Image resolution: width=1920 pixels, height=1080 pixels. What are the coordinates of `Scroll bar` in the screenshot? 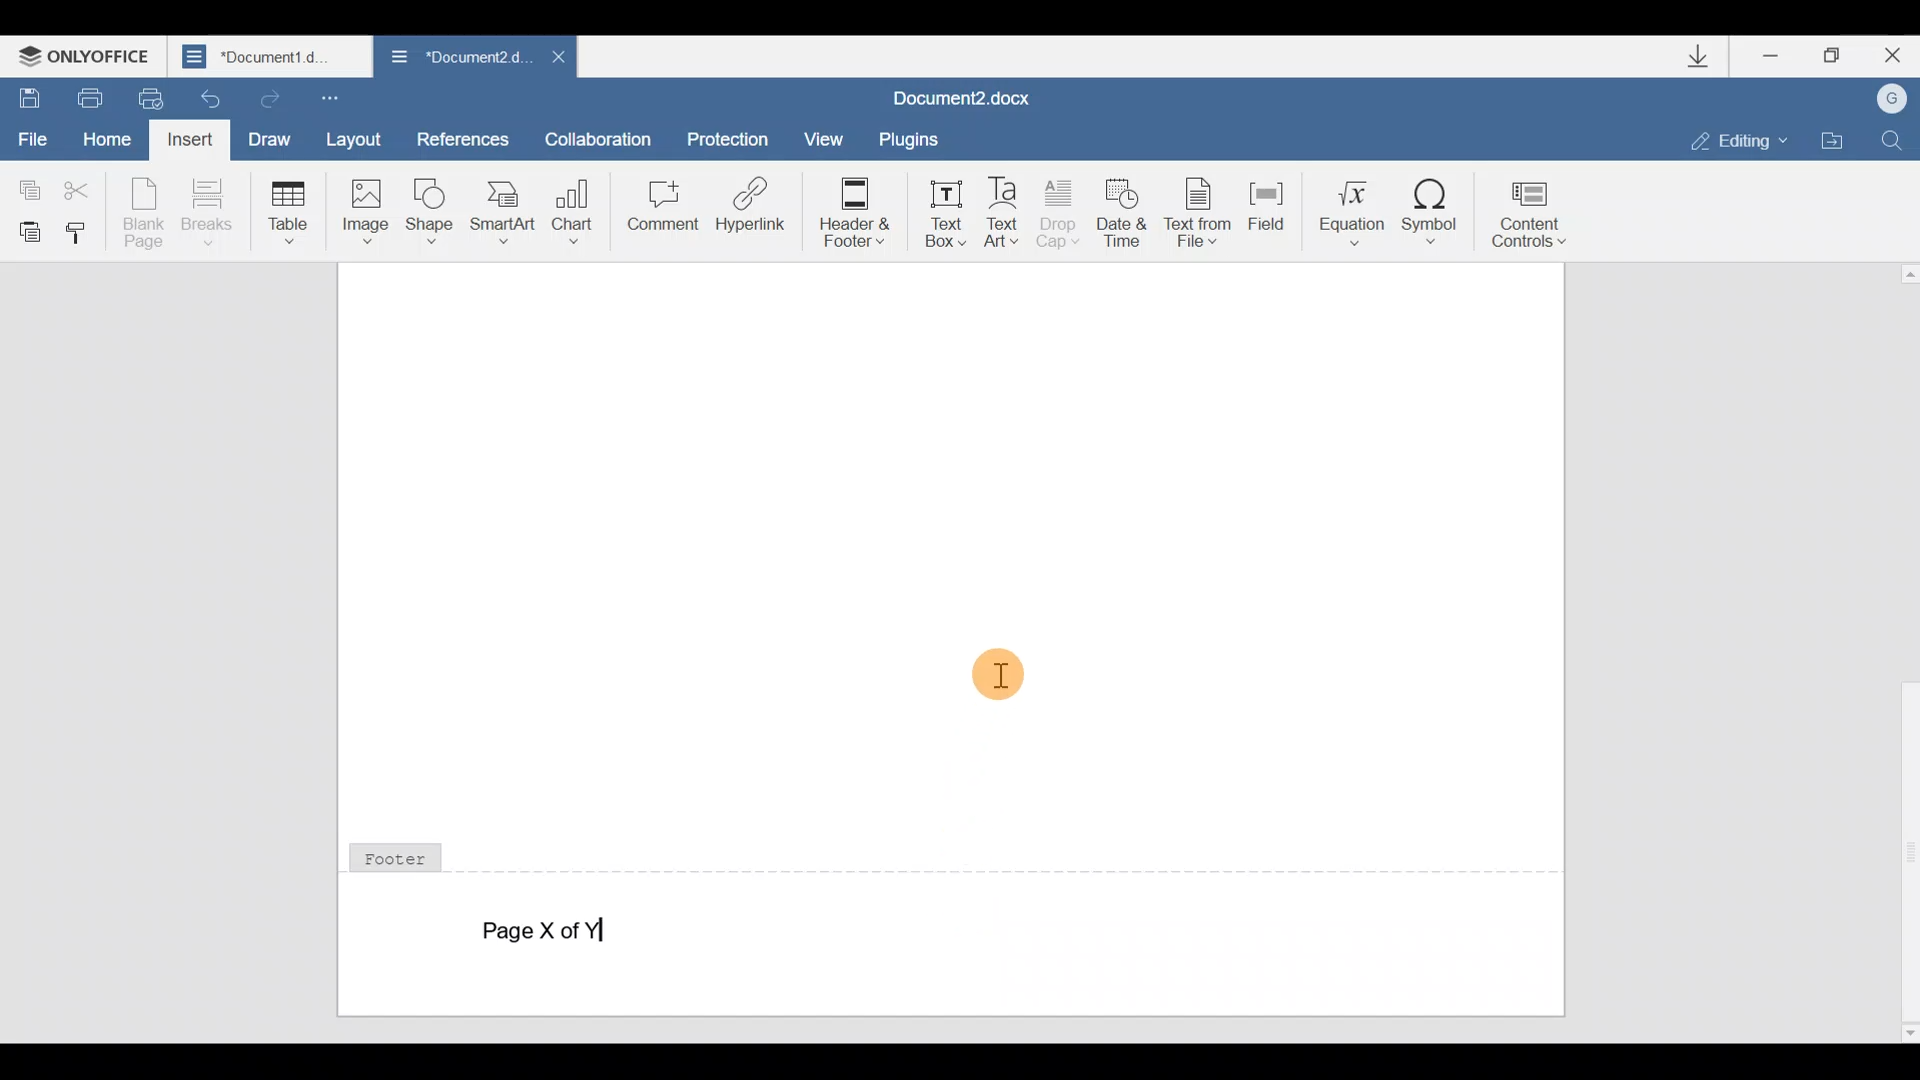 It's located at (1901, 649).